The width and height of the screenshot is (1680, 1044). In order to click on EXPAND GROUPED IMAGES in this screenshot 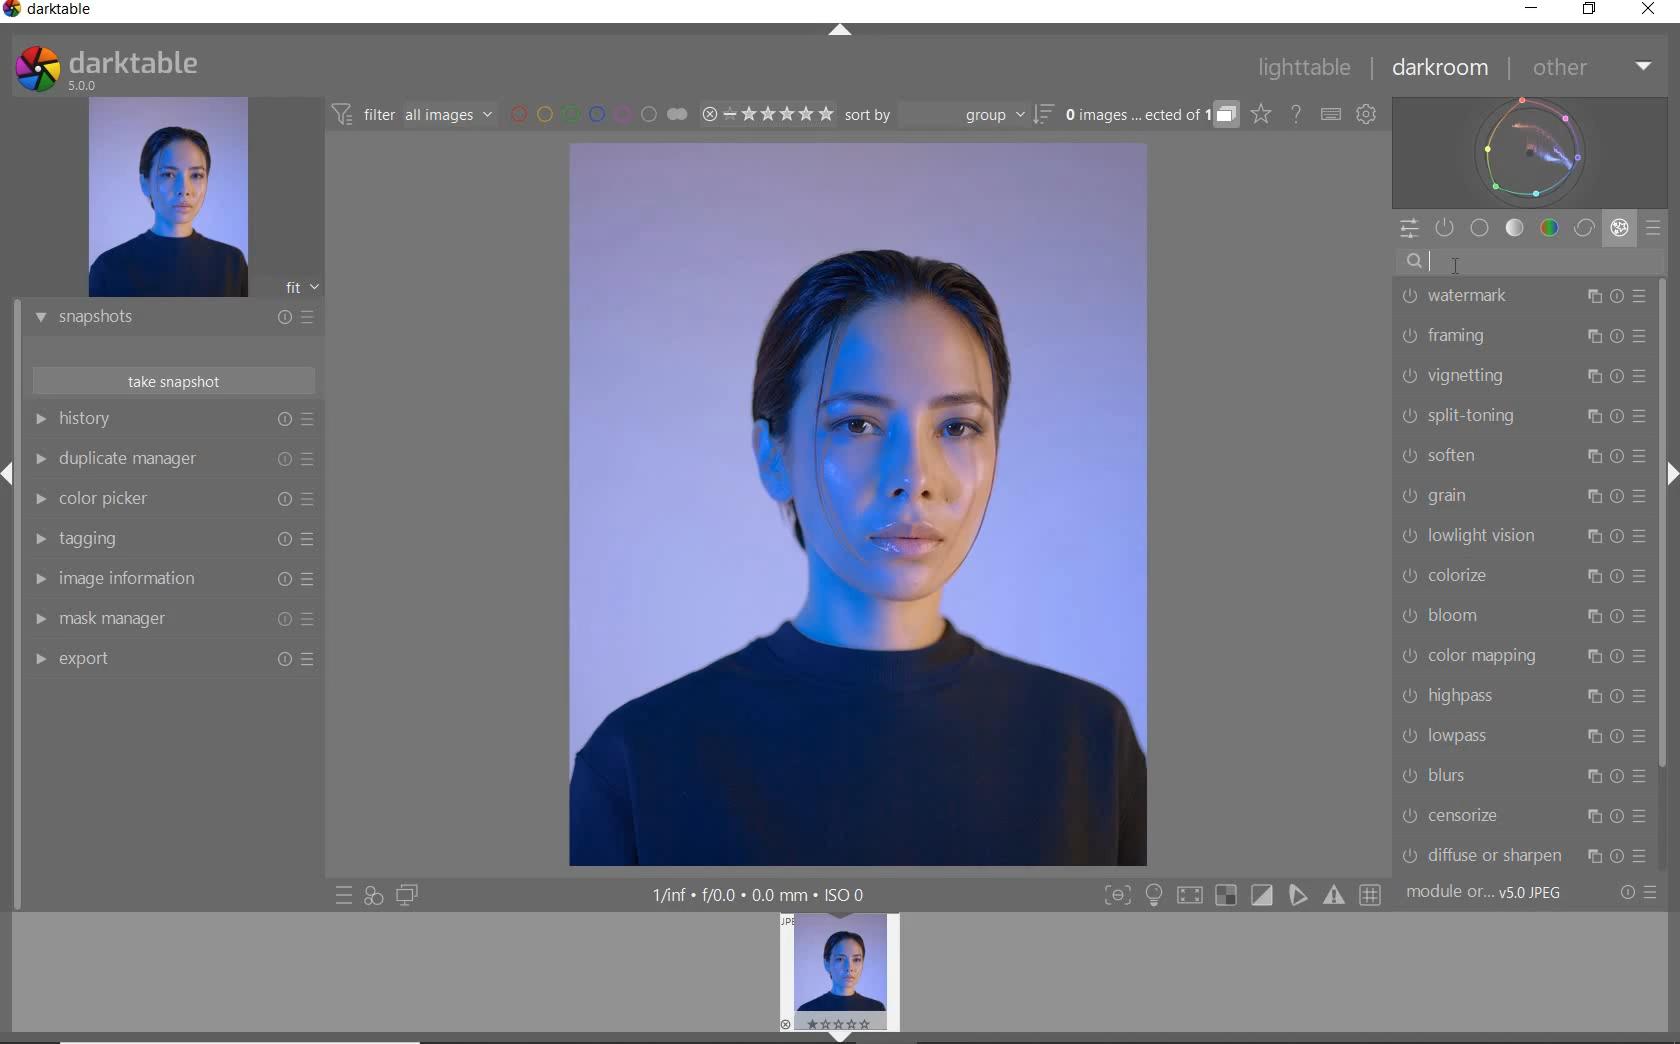, I will do `click(1151, 116)`.